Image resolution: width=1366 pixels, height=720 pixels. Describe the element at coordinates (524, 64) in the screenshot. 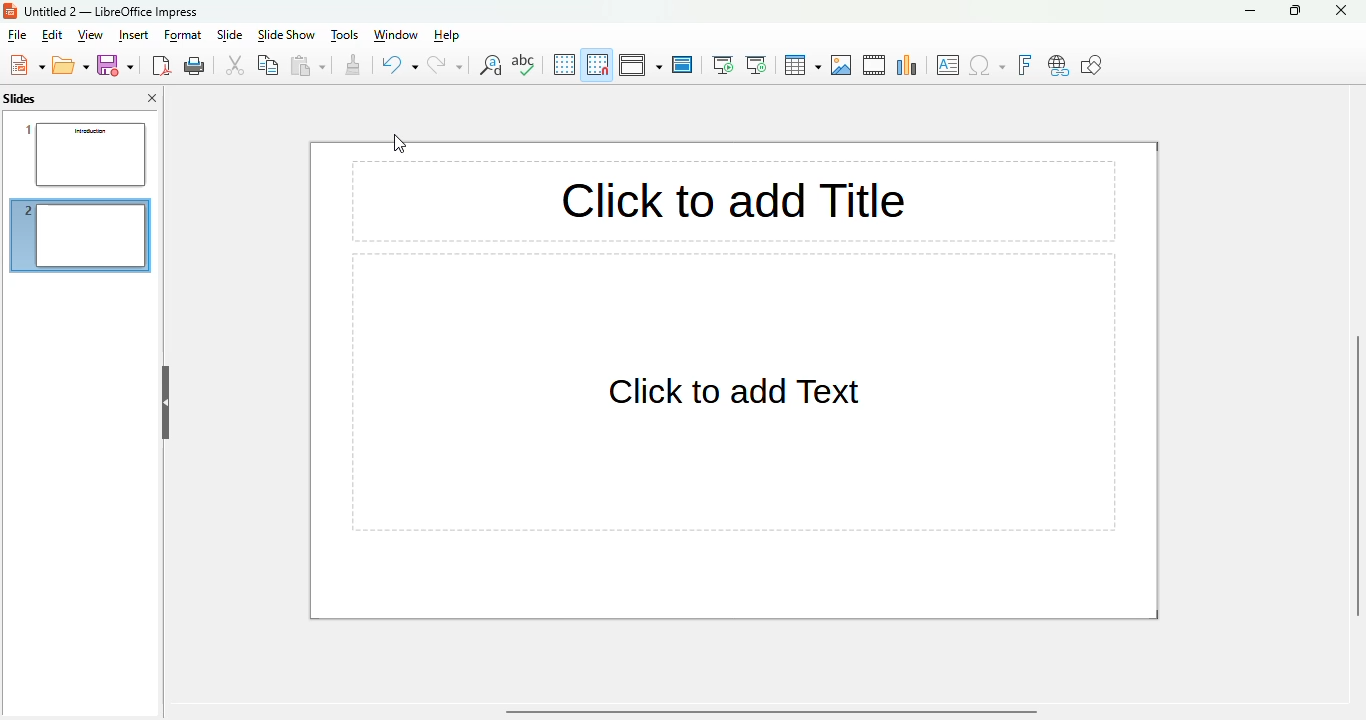

I see `spelling` at that location.